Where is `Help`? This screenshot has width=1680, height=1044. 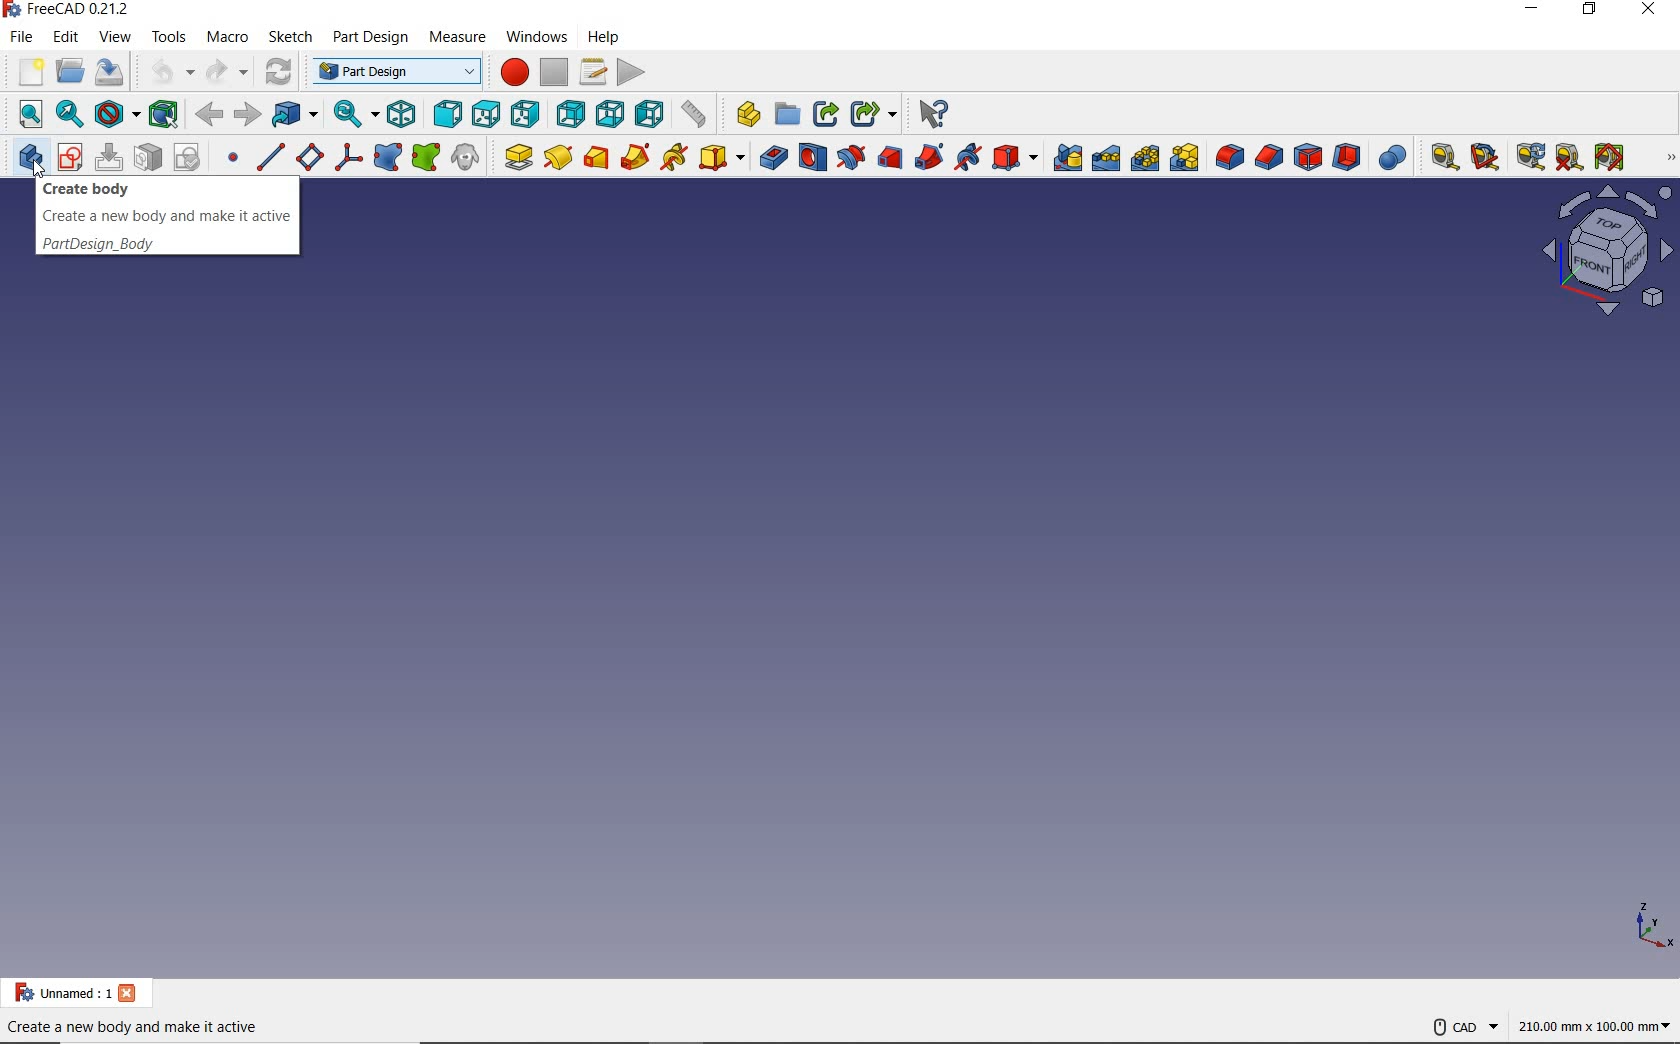 Help is located at coordinates (604, 38).